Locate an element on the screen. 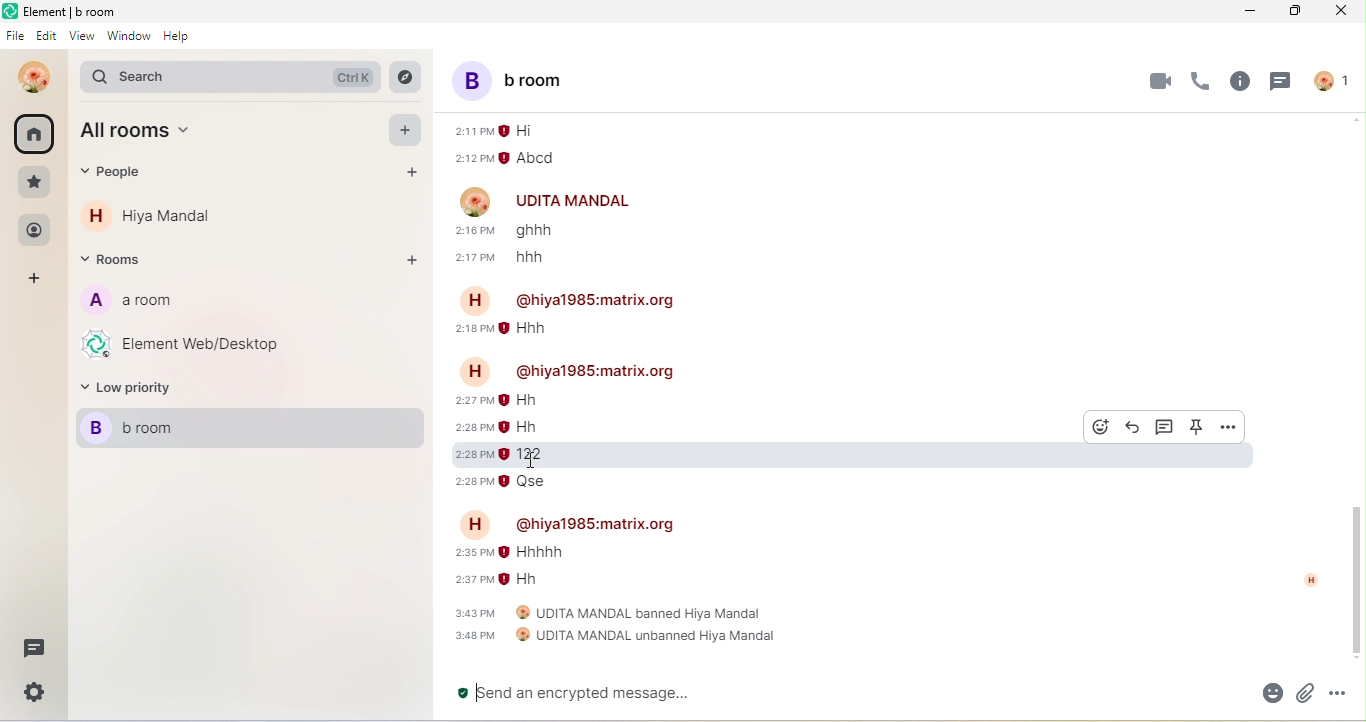 This screenshot has width=1366, height=722. H is located at coordinates (475, 370).